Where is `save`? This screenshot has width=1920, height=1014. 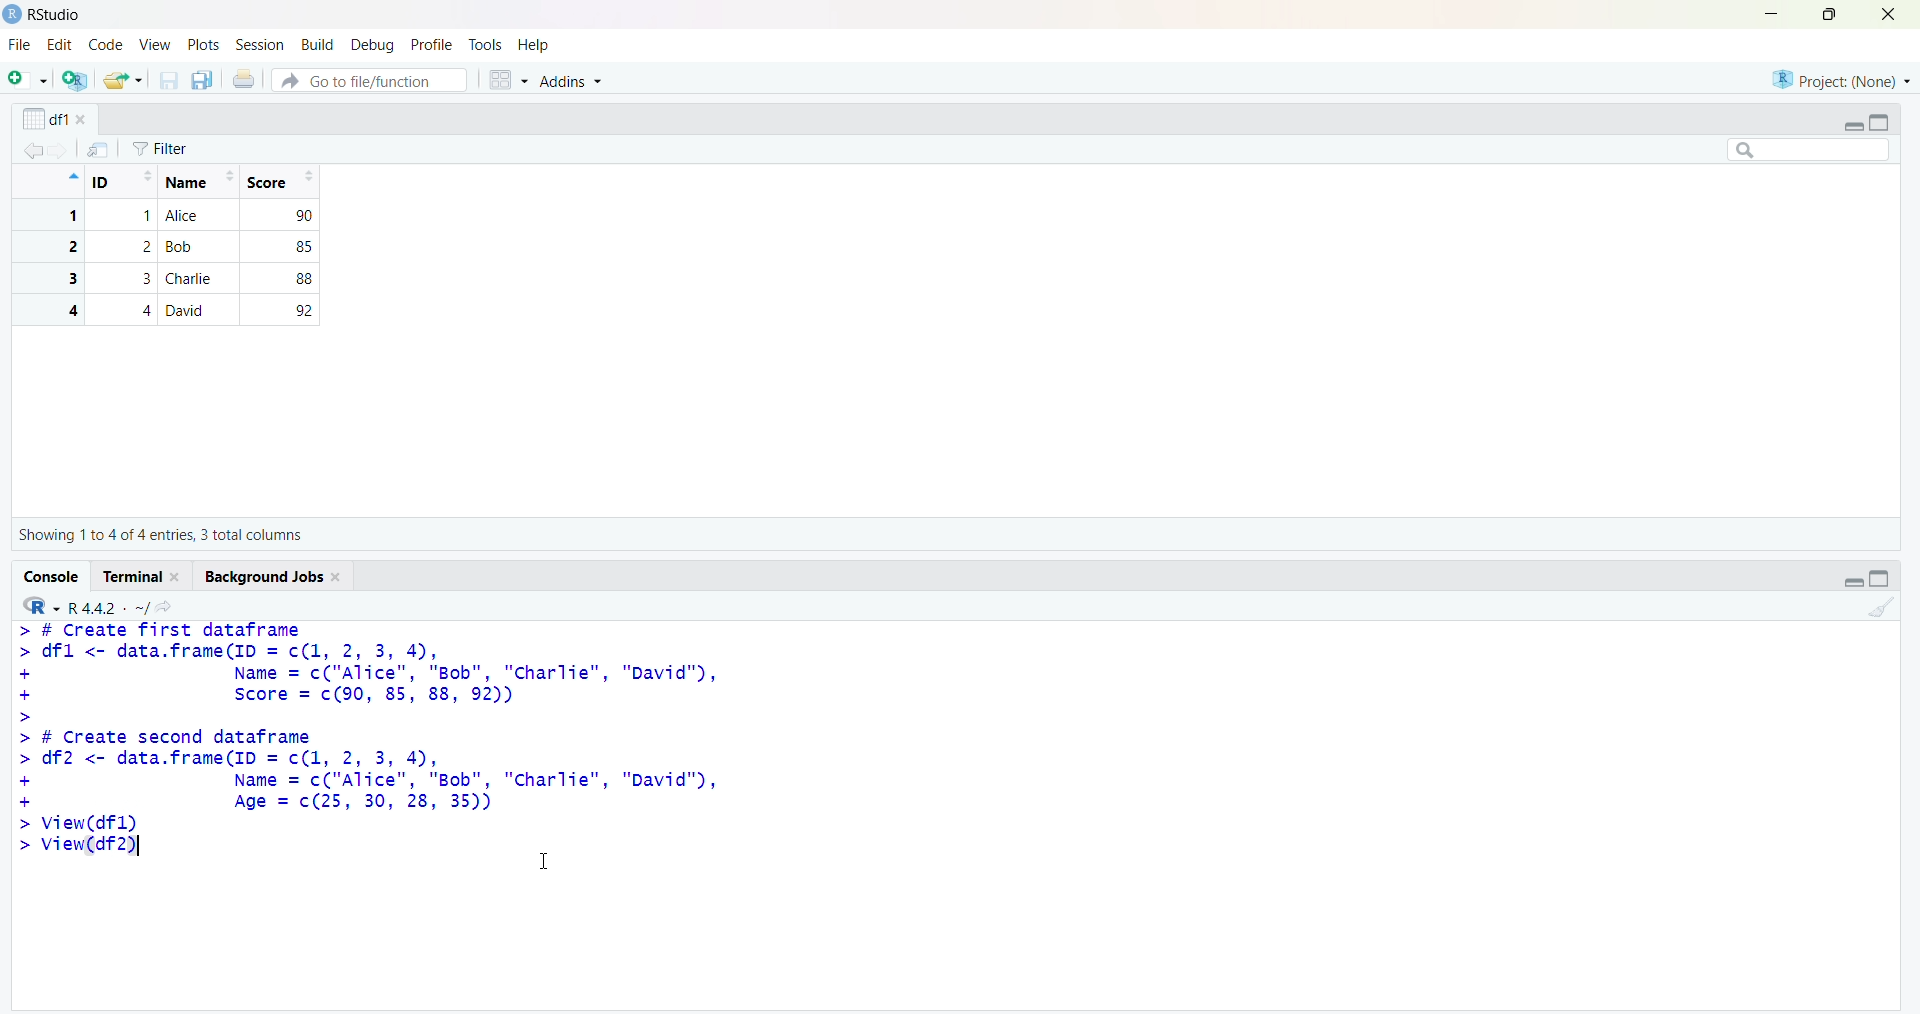
save is located at coordinates (170, 80).